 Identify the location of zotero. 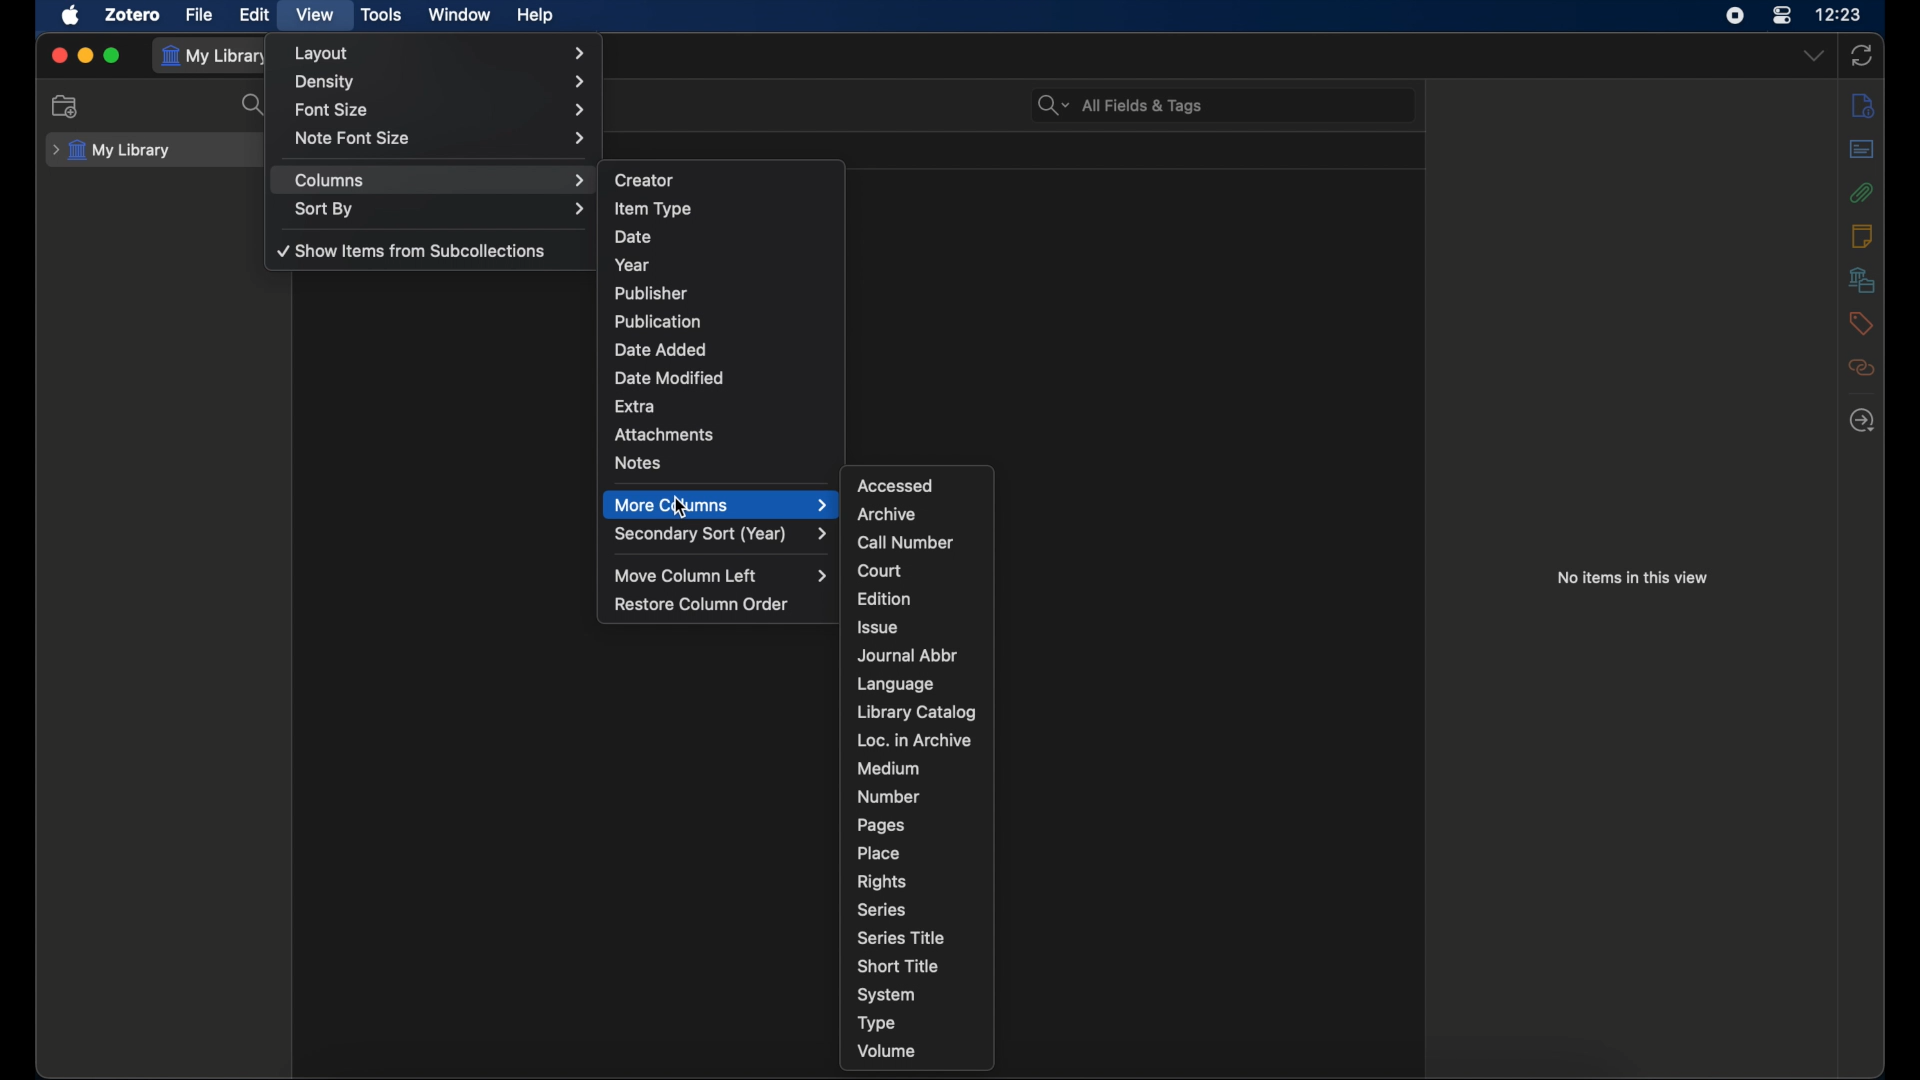
(134, 16).